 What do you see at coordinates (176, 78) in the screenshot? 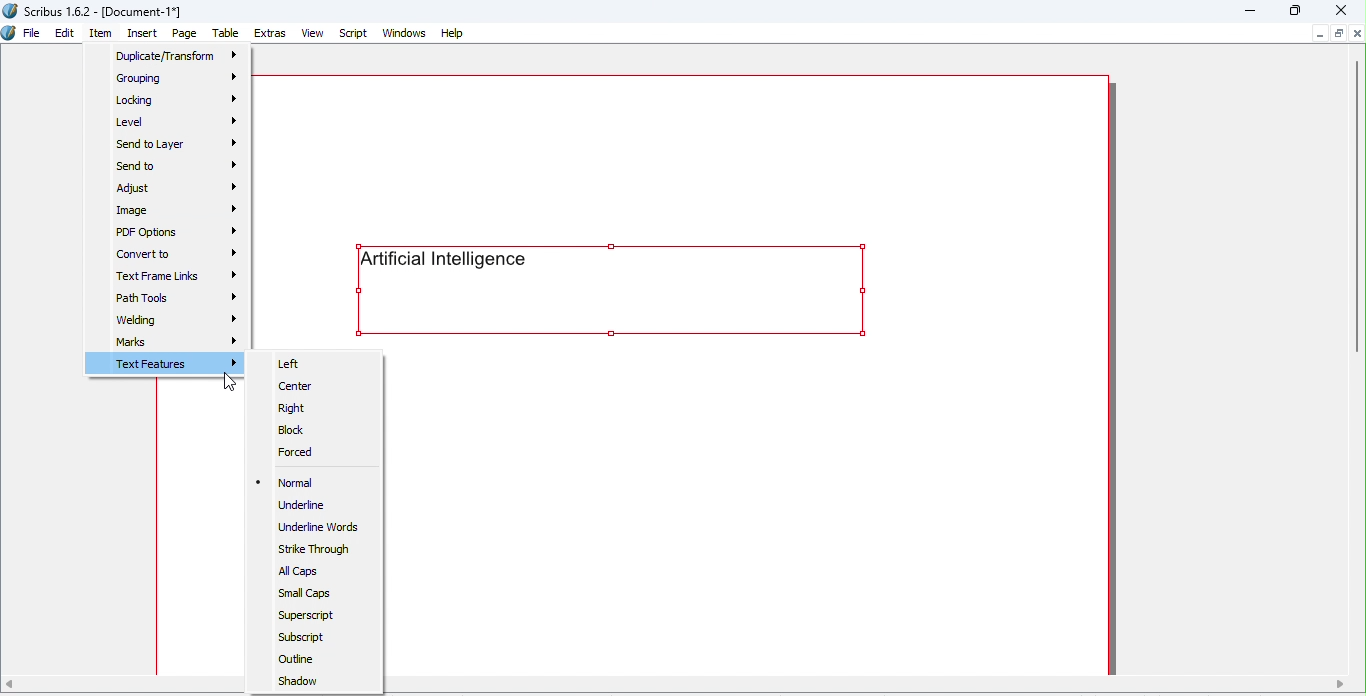
I see `Grouping` at bounding box center [176, 78].